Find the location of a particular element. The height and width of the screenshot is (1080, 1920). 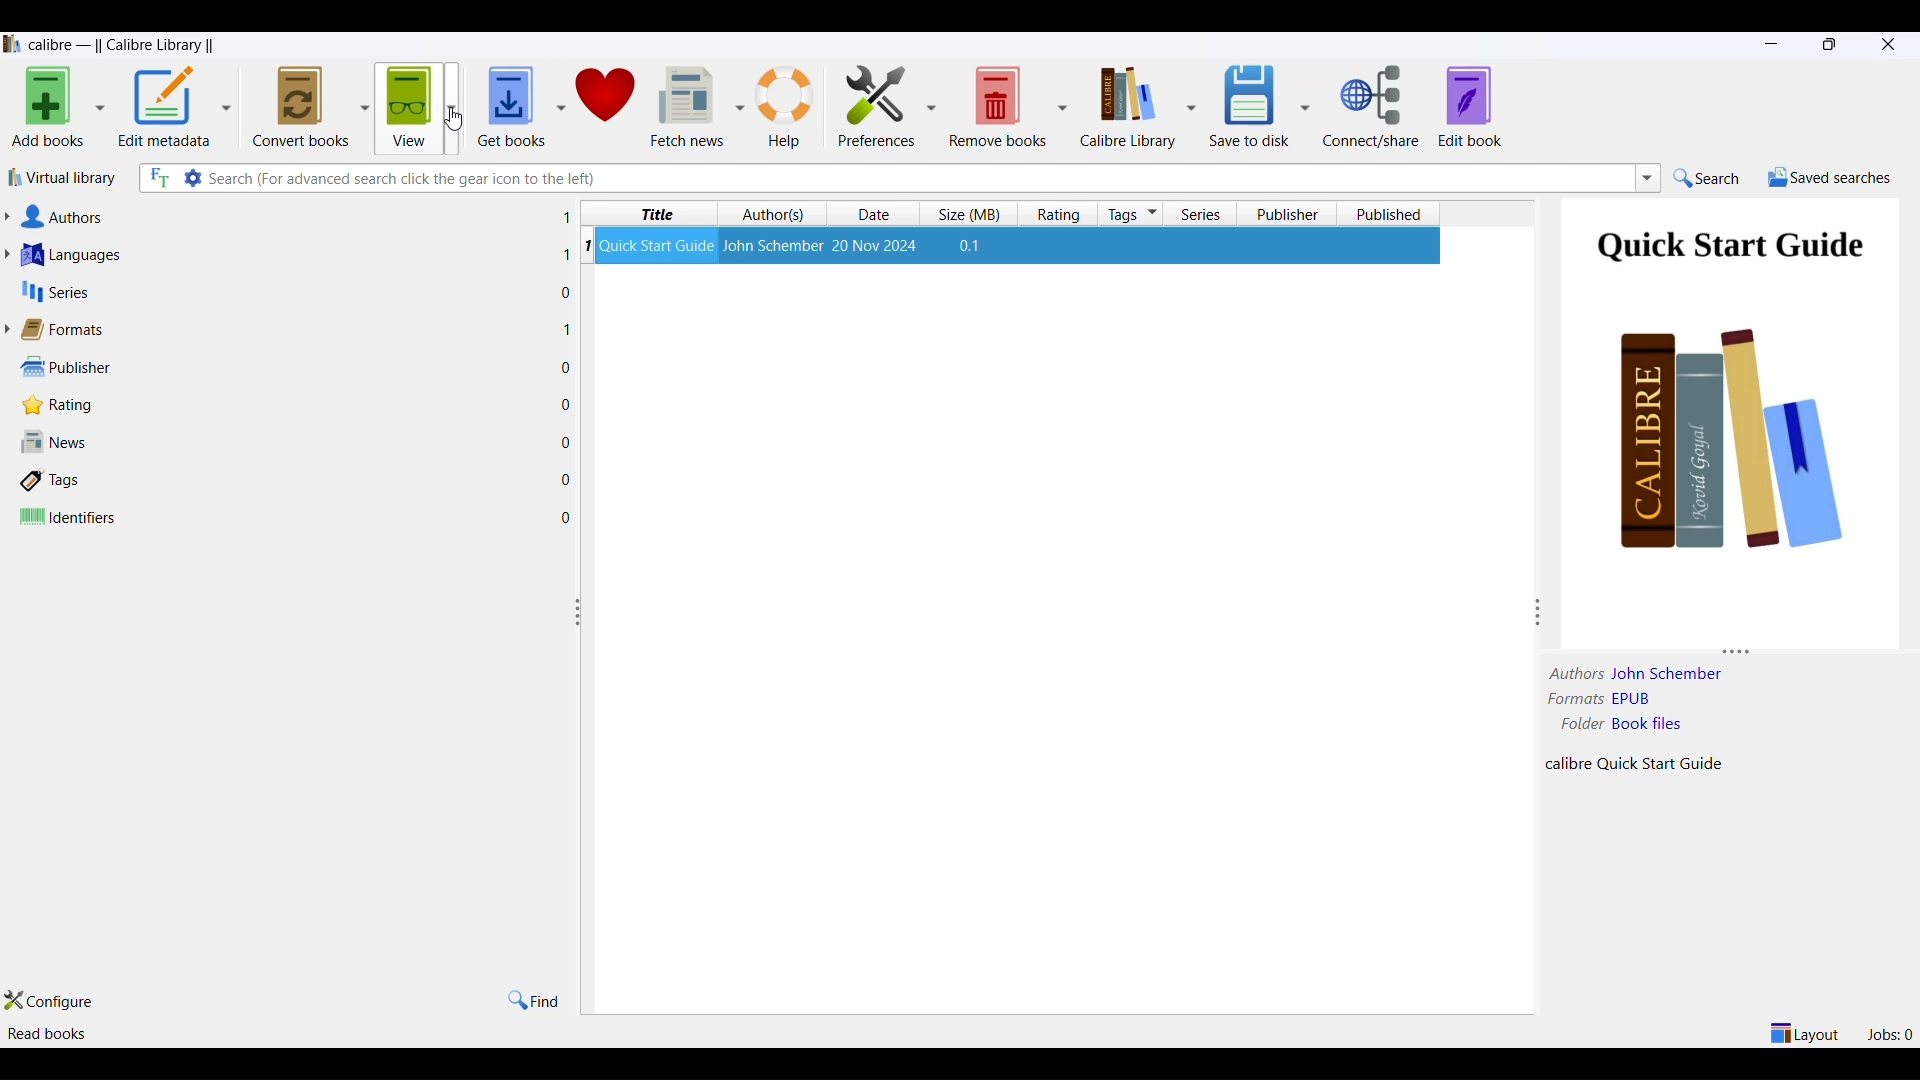

preferences is located at coordinates (877, 107).